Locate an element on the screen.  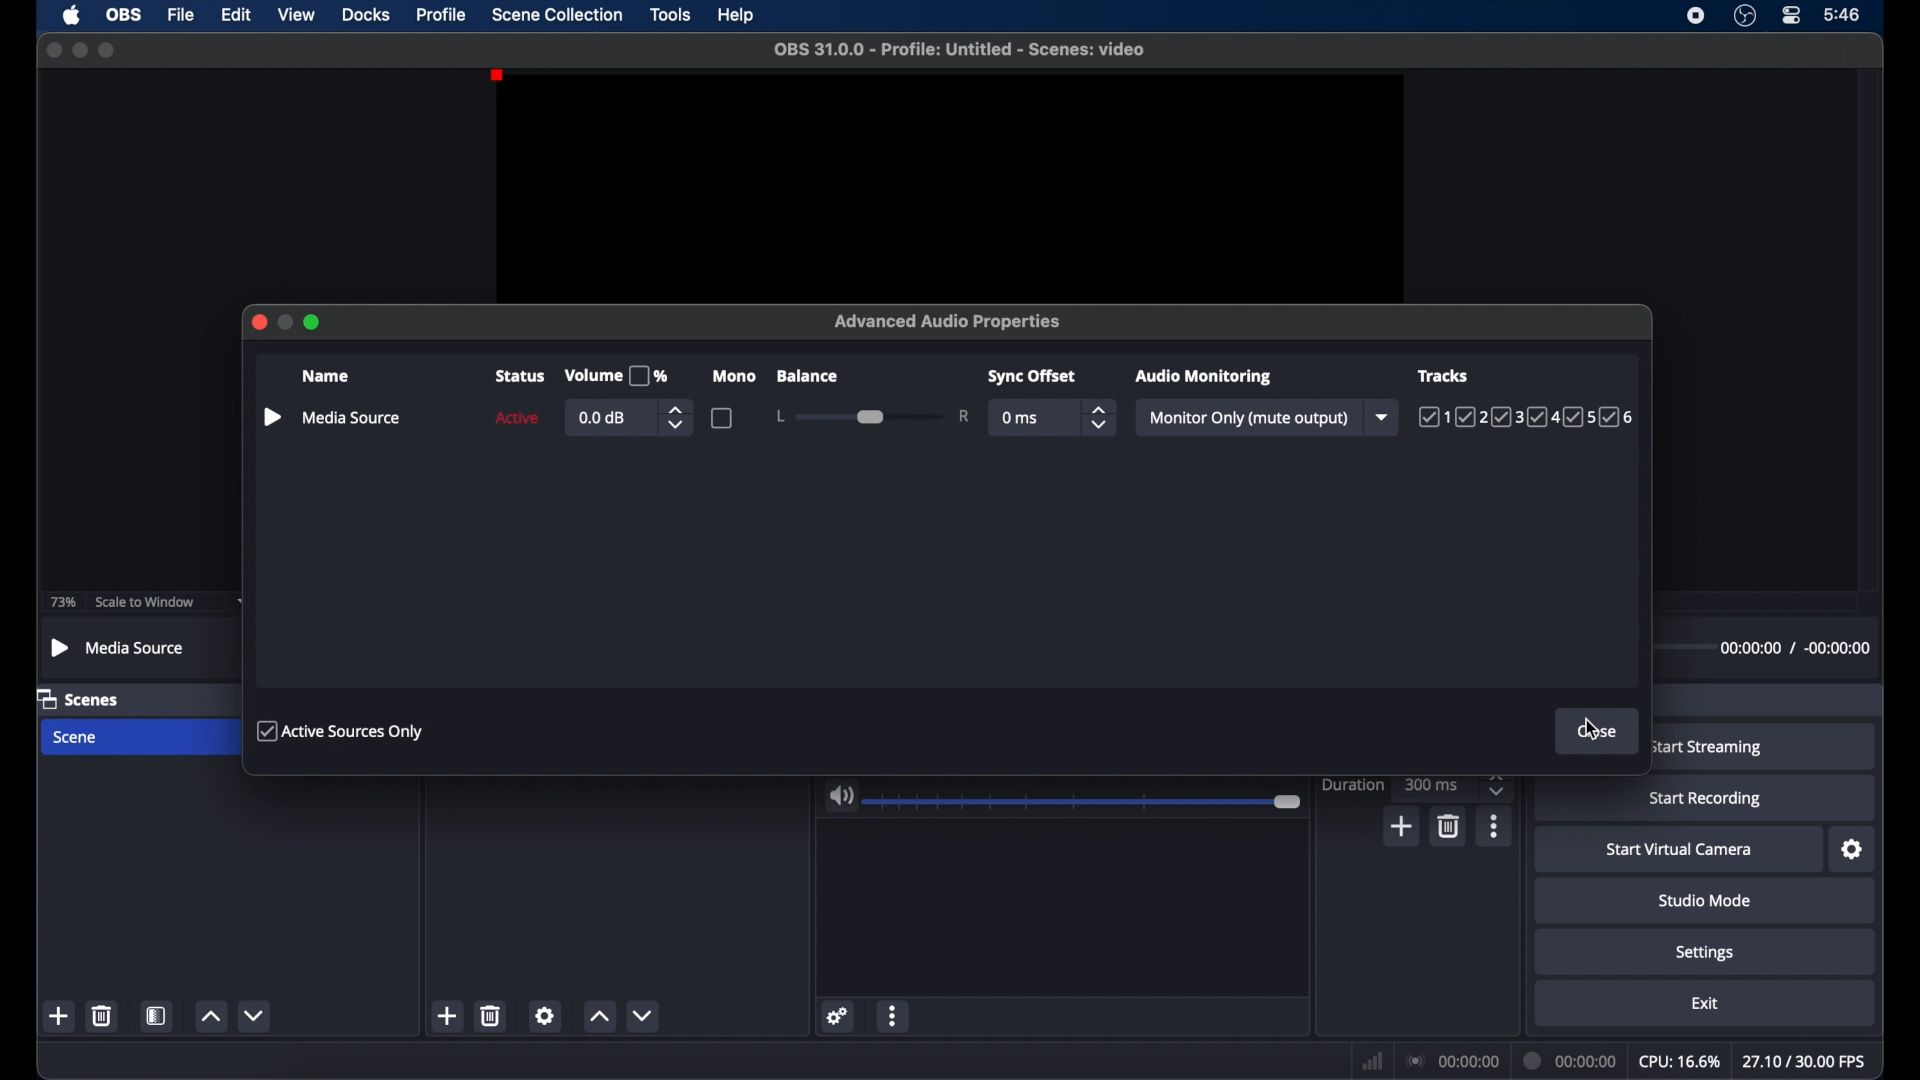
obs is located at coordinates (122, 14).